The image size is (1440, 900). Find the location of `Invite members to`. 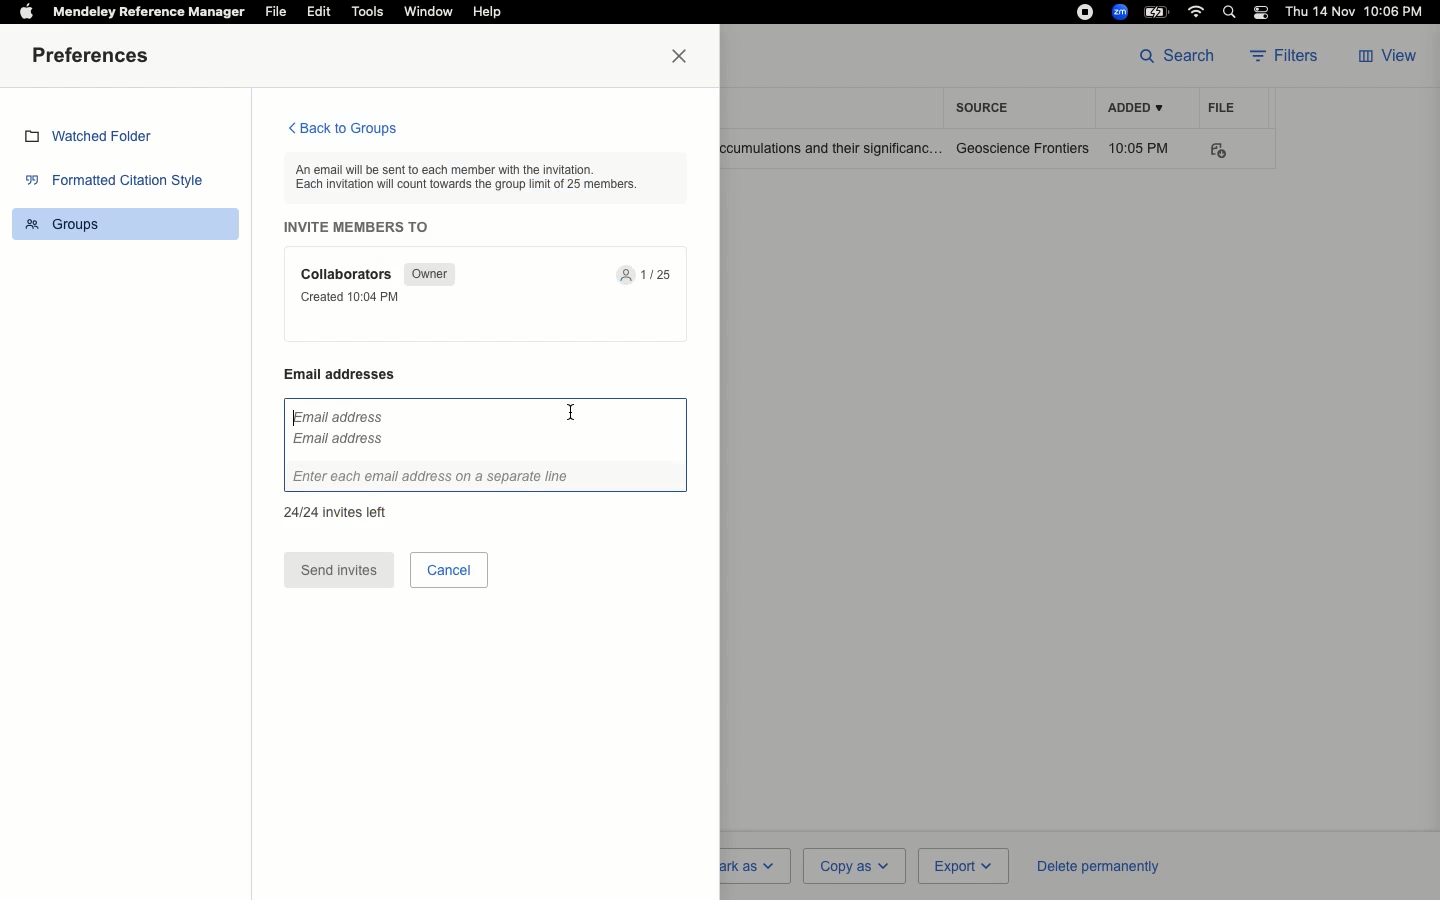

Invite members to is located at coordinates (362, 227).